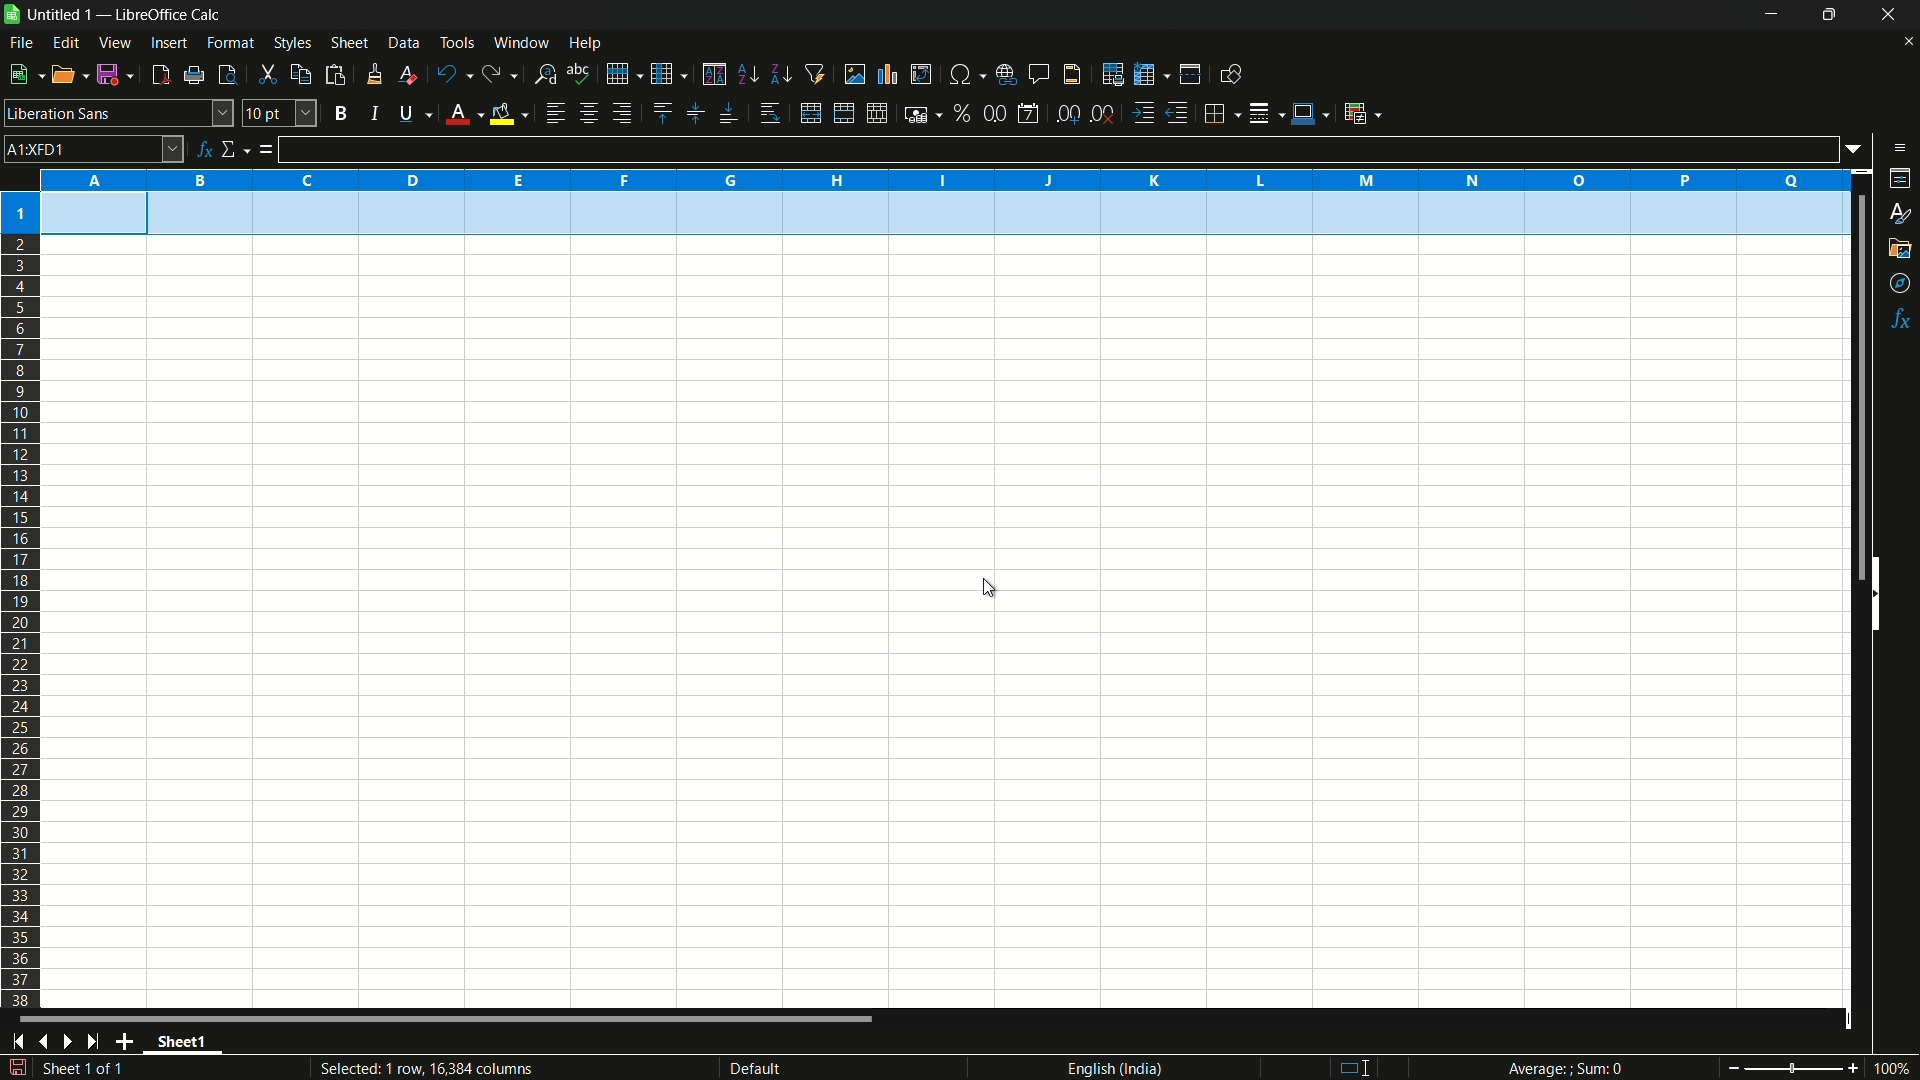 Image resolution: width=1920 pixels, height=1080 pixels. I want to click on view menu, so click(116, 43).